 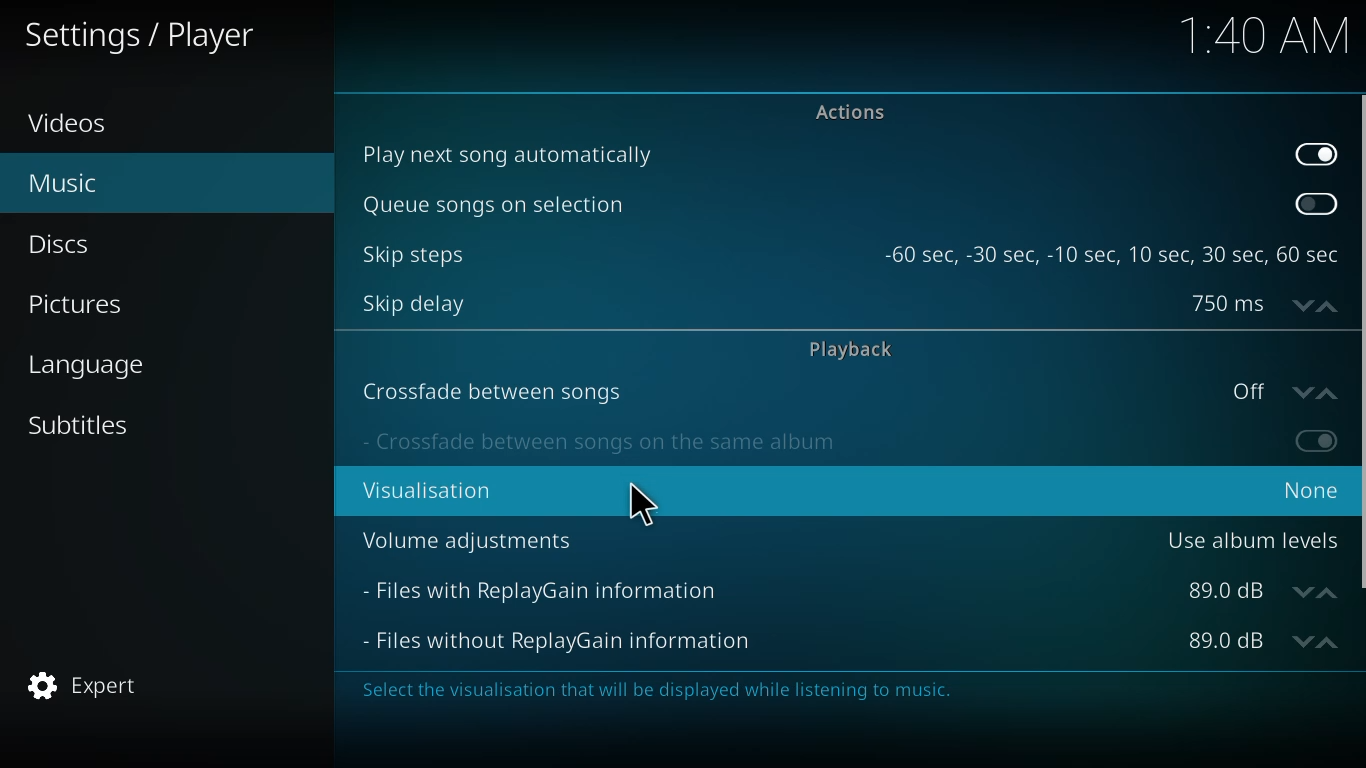 I want to click on skip delay, so click(x=414, y=302).